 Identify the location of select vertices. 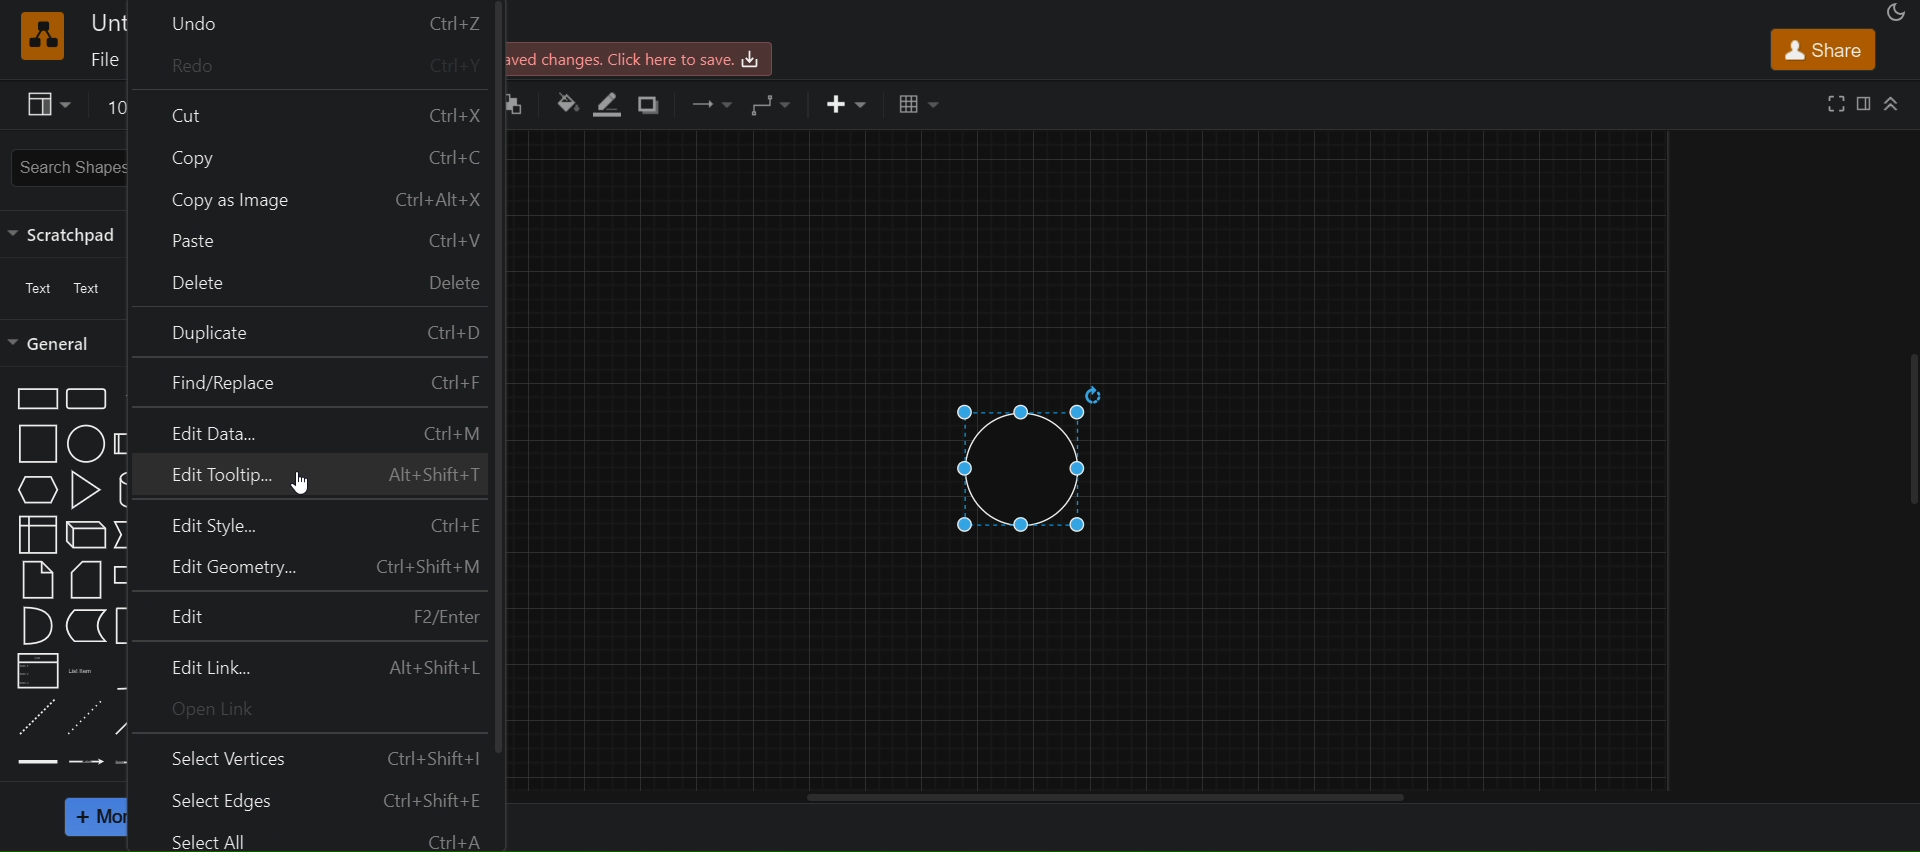
(316, 757).